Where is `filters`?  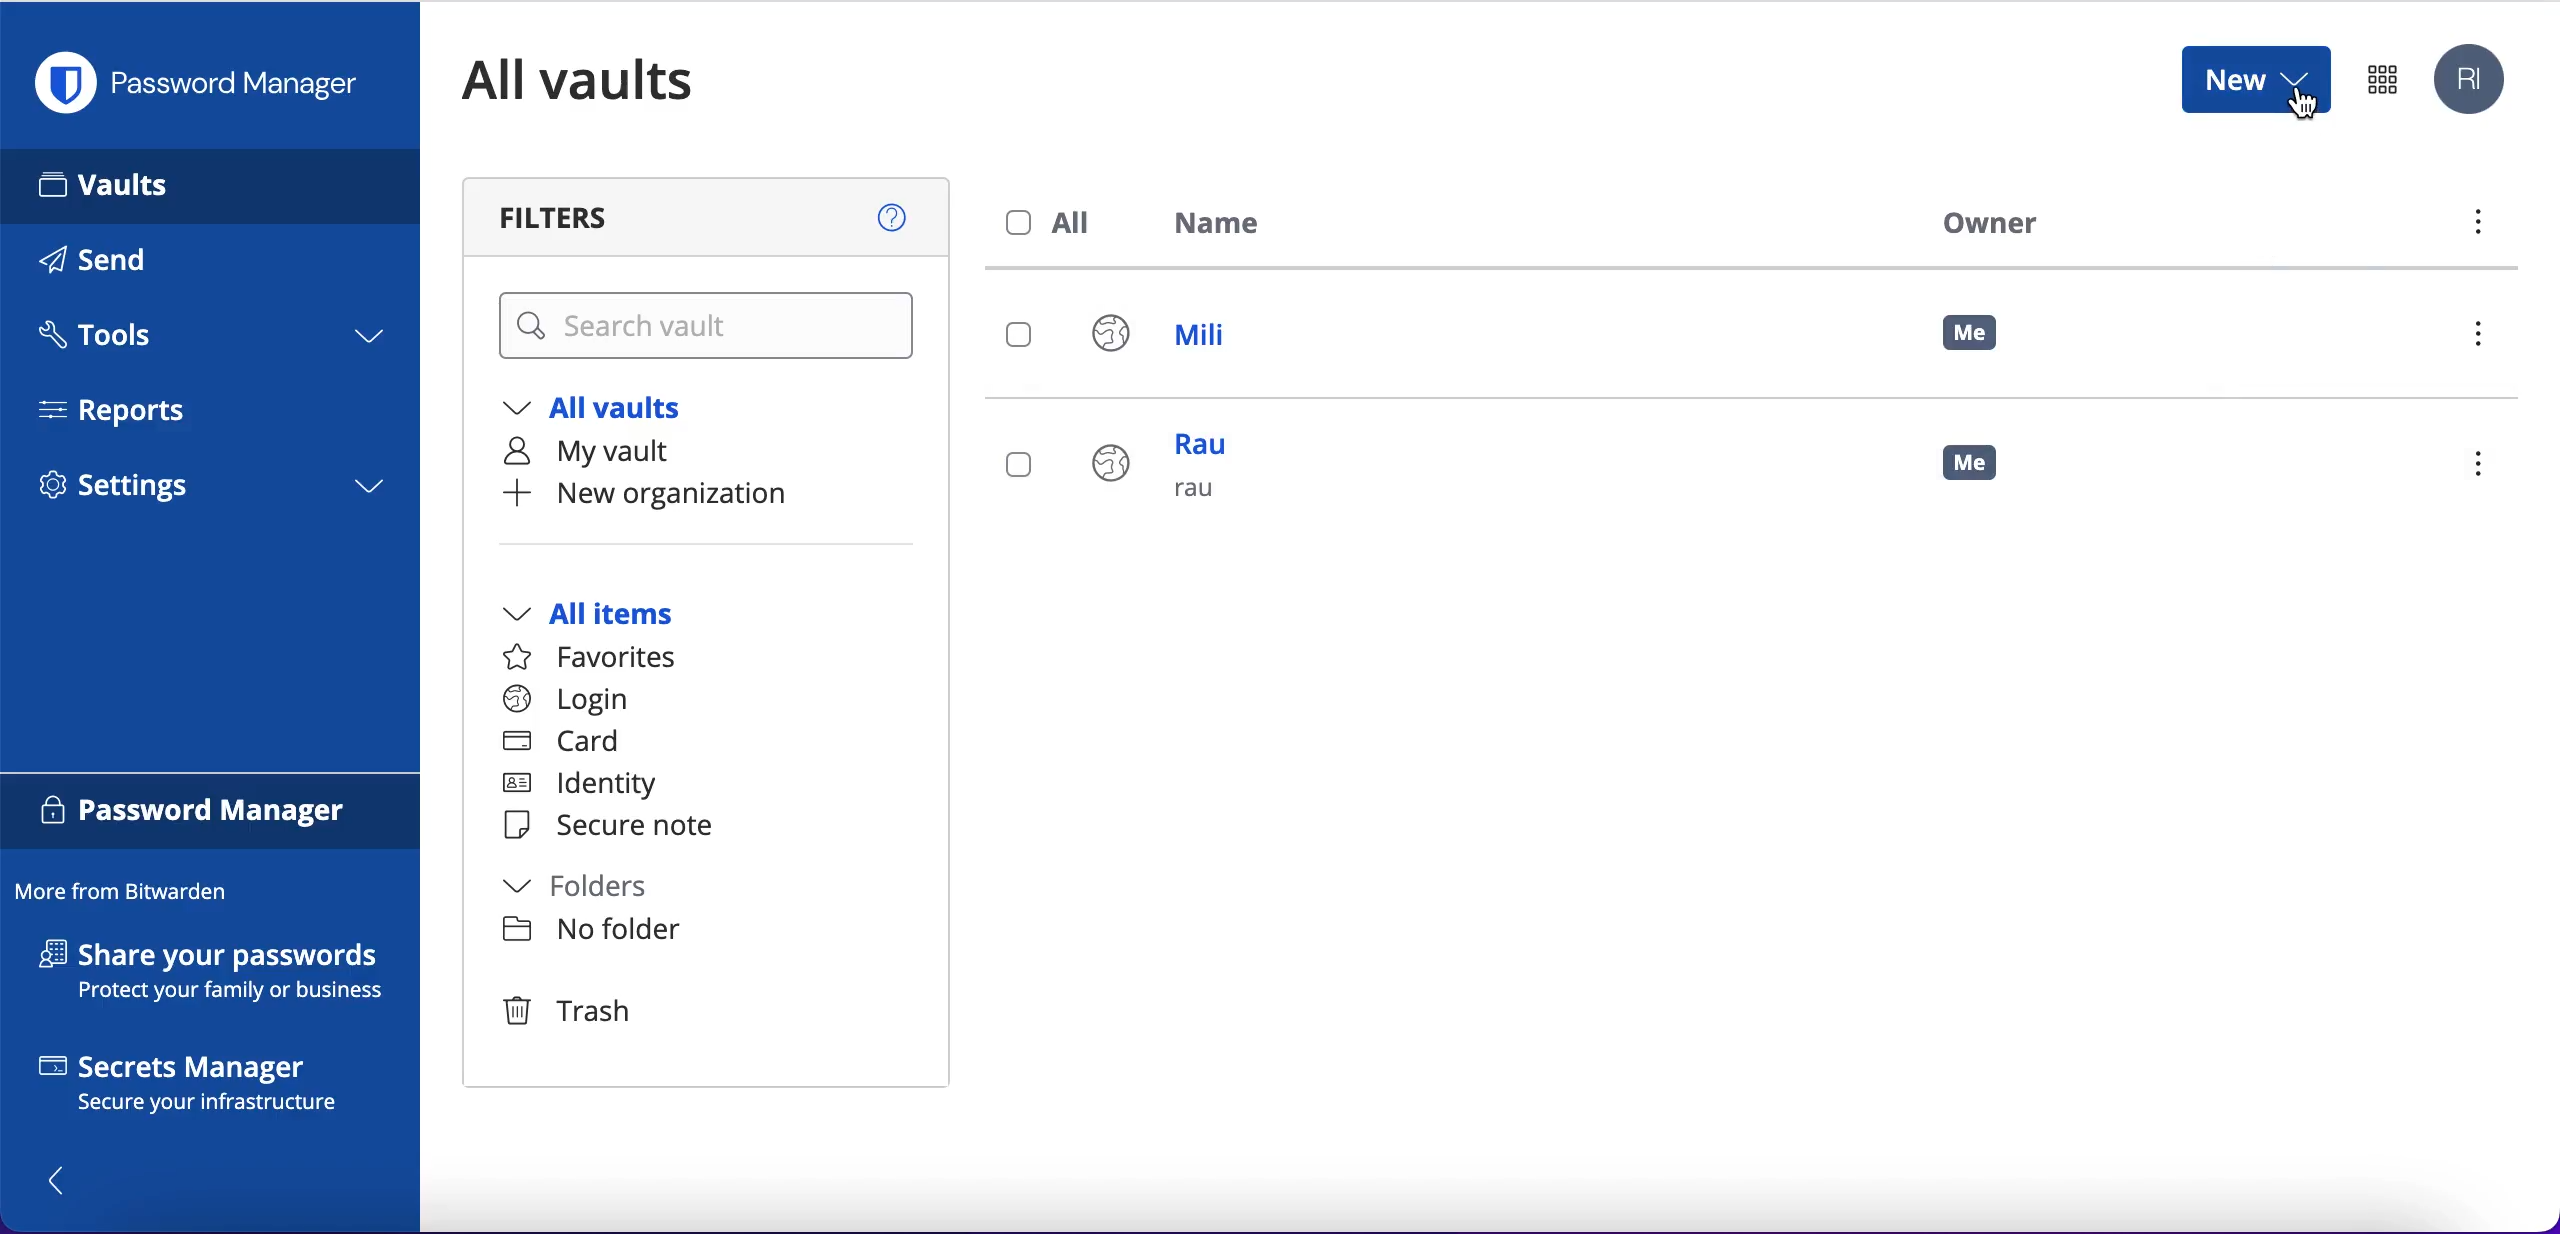 filters is located at coordinates (573, 217).